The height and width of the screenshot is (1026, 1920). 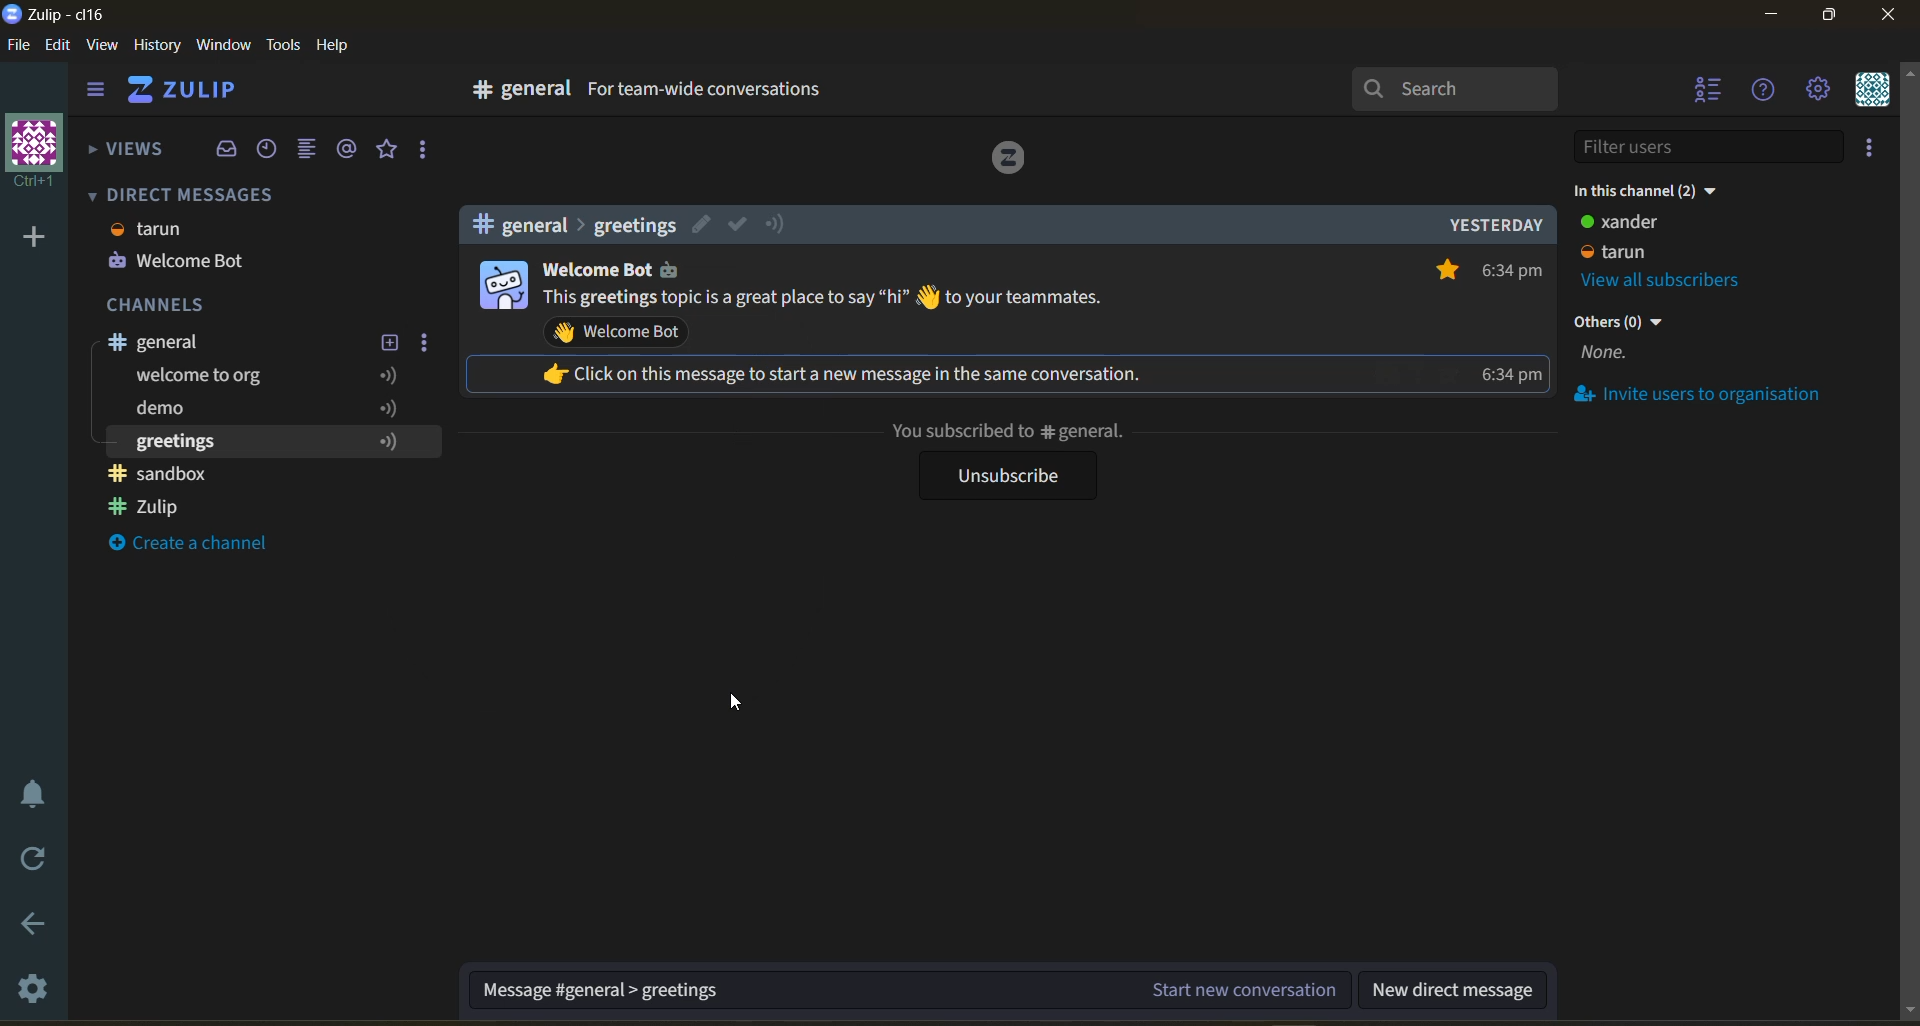 What do you see at coordinates (1714, 147) in the screenshot?
I see `filter users` at bounding box center [1714, 147].